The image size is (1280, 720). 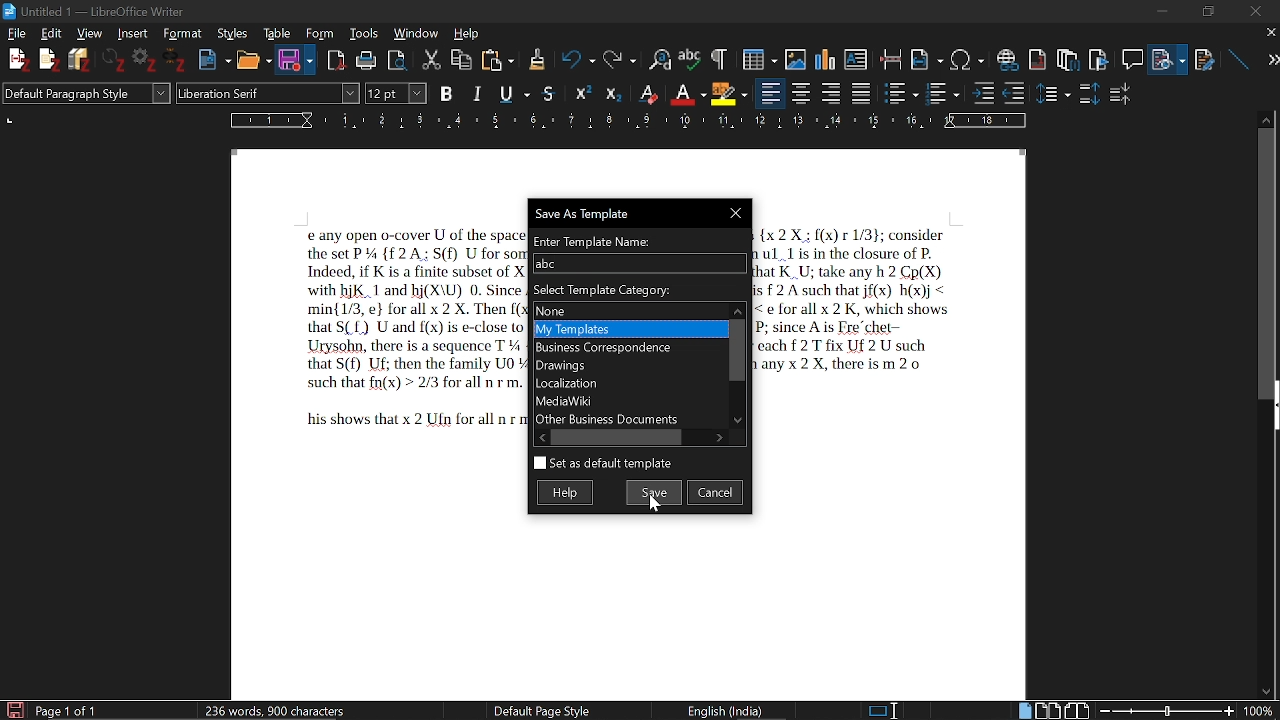 I want to click on , so click(x=717, y=58).